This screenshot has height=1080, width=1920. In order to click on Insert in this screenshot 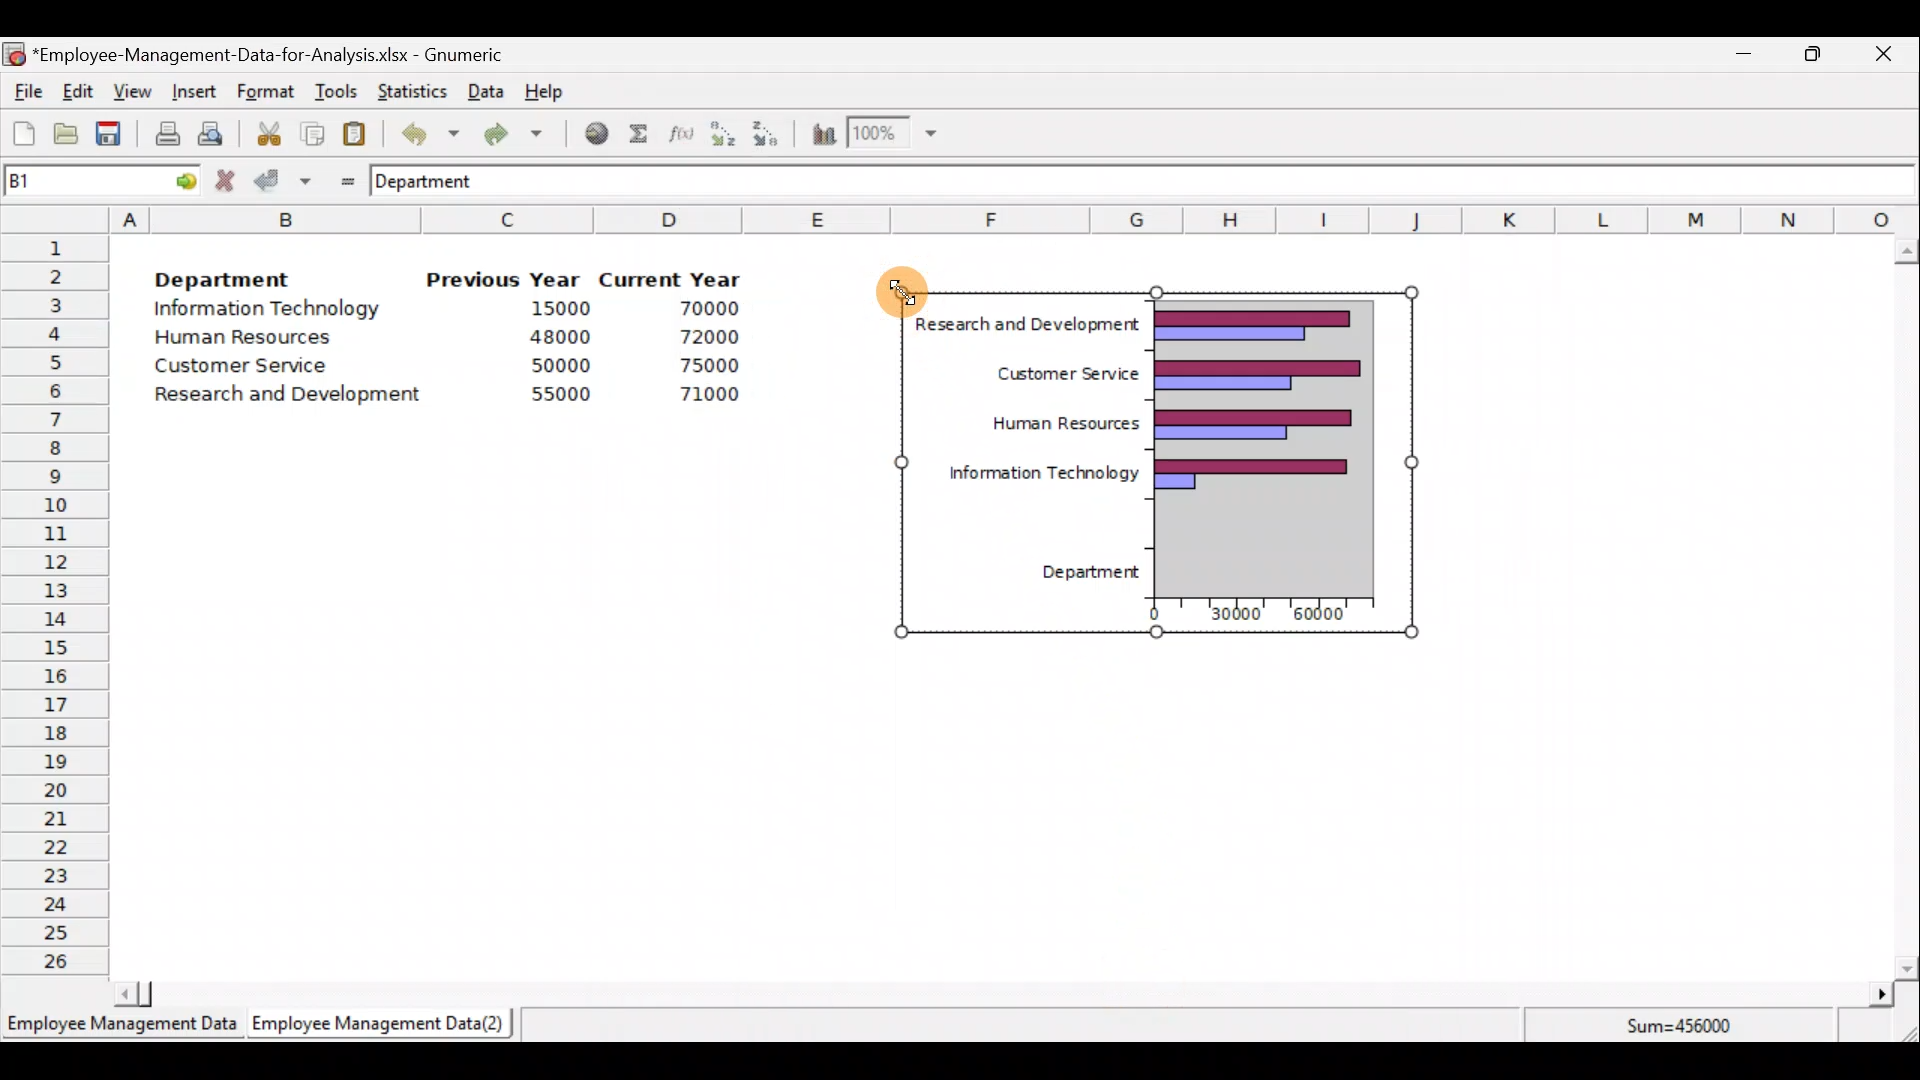, I will do `click(192, 92)`.